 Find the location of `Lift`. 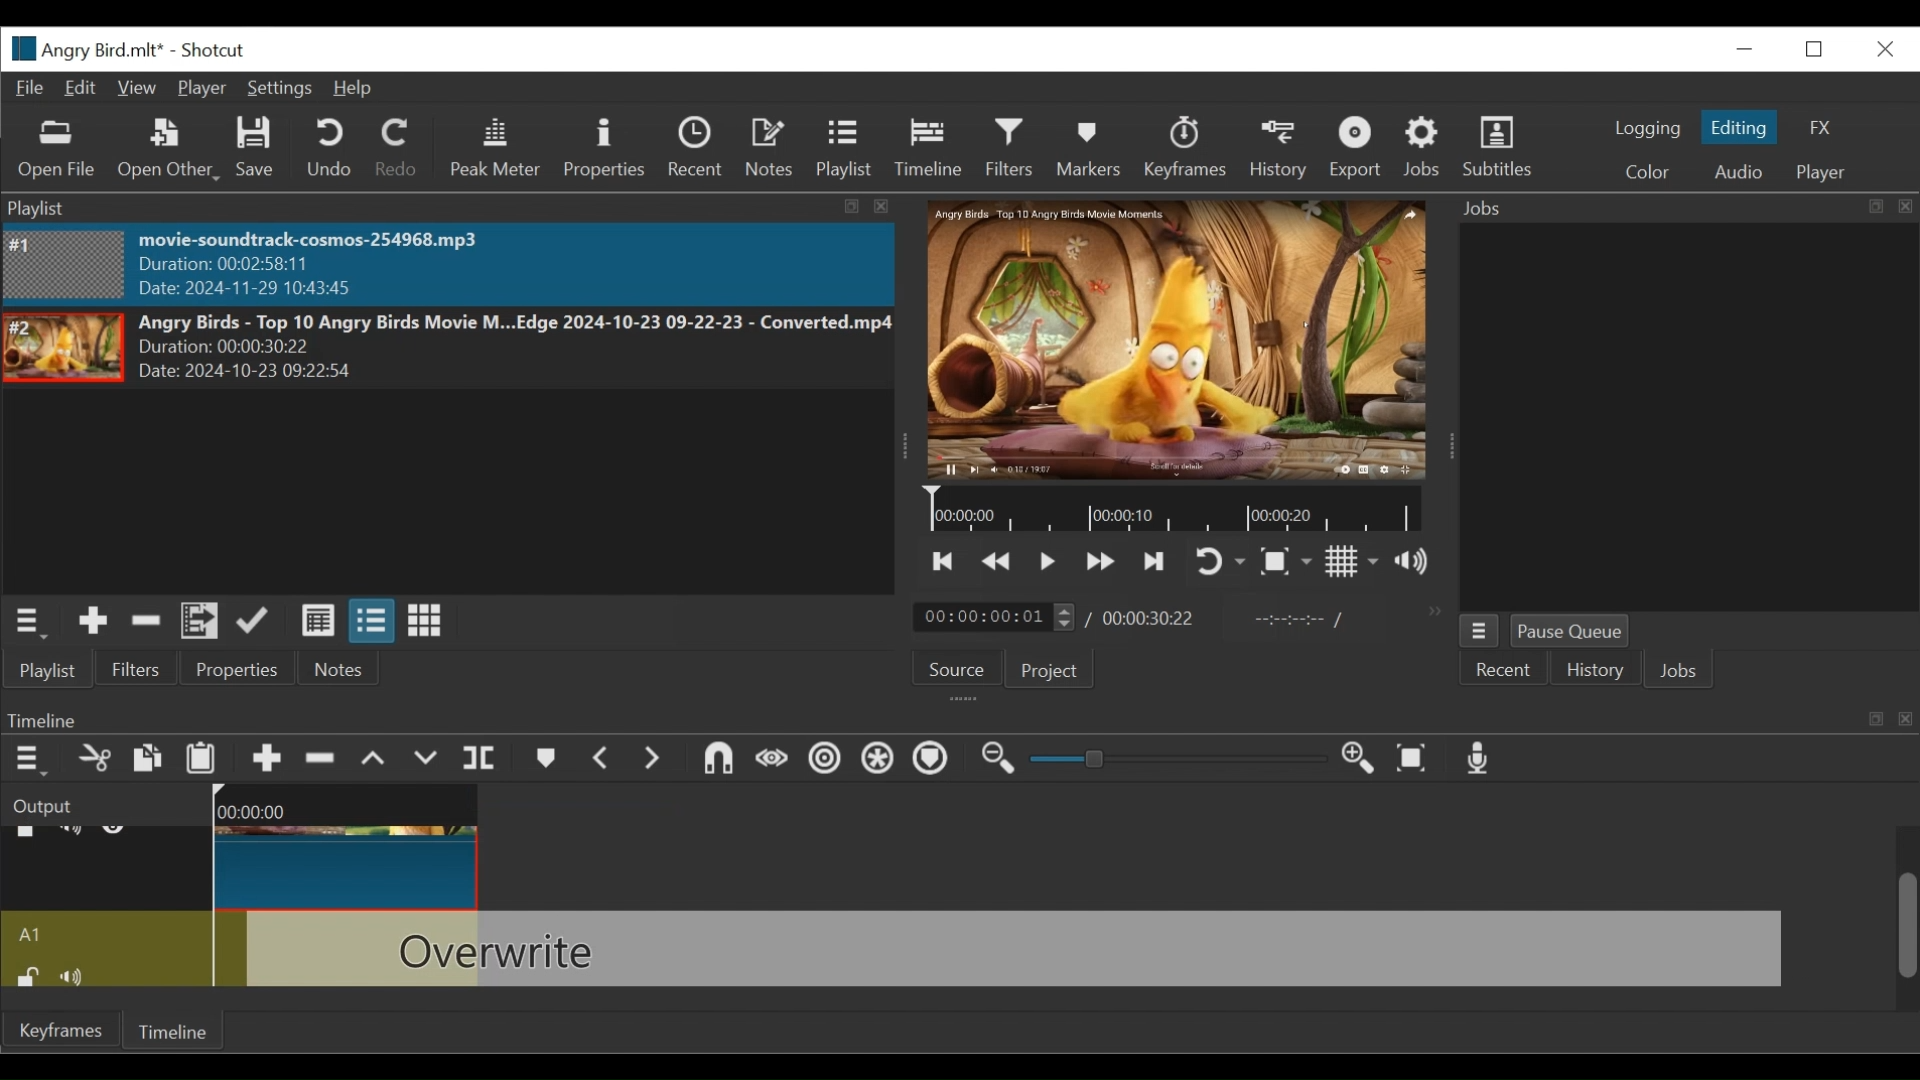

Lift is located at coordinates (376, 760).